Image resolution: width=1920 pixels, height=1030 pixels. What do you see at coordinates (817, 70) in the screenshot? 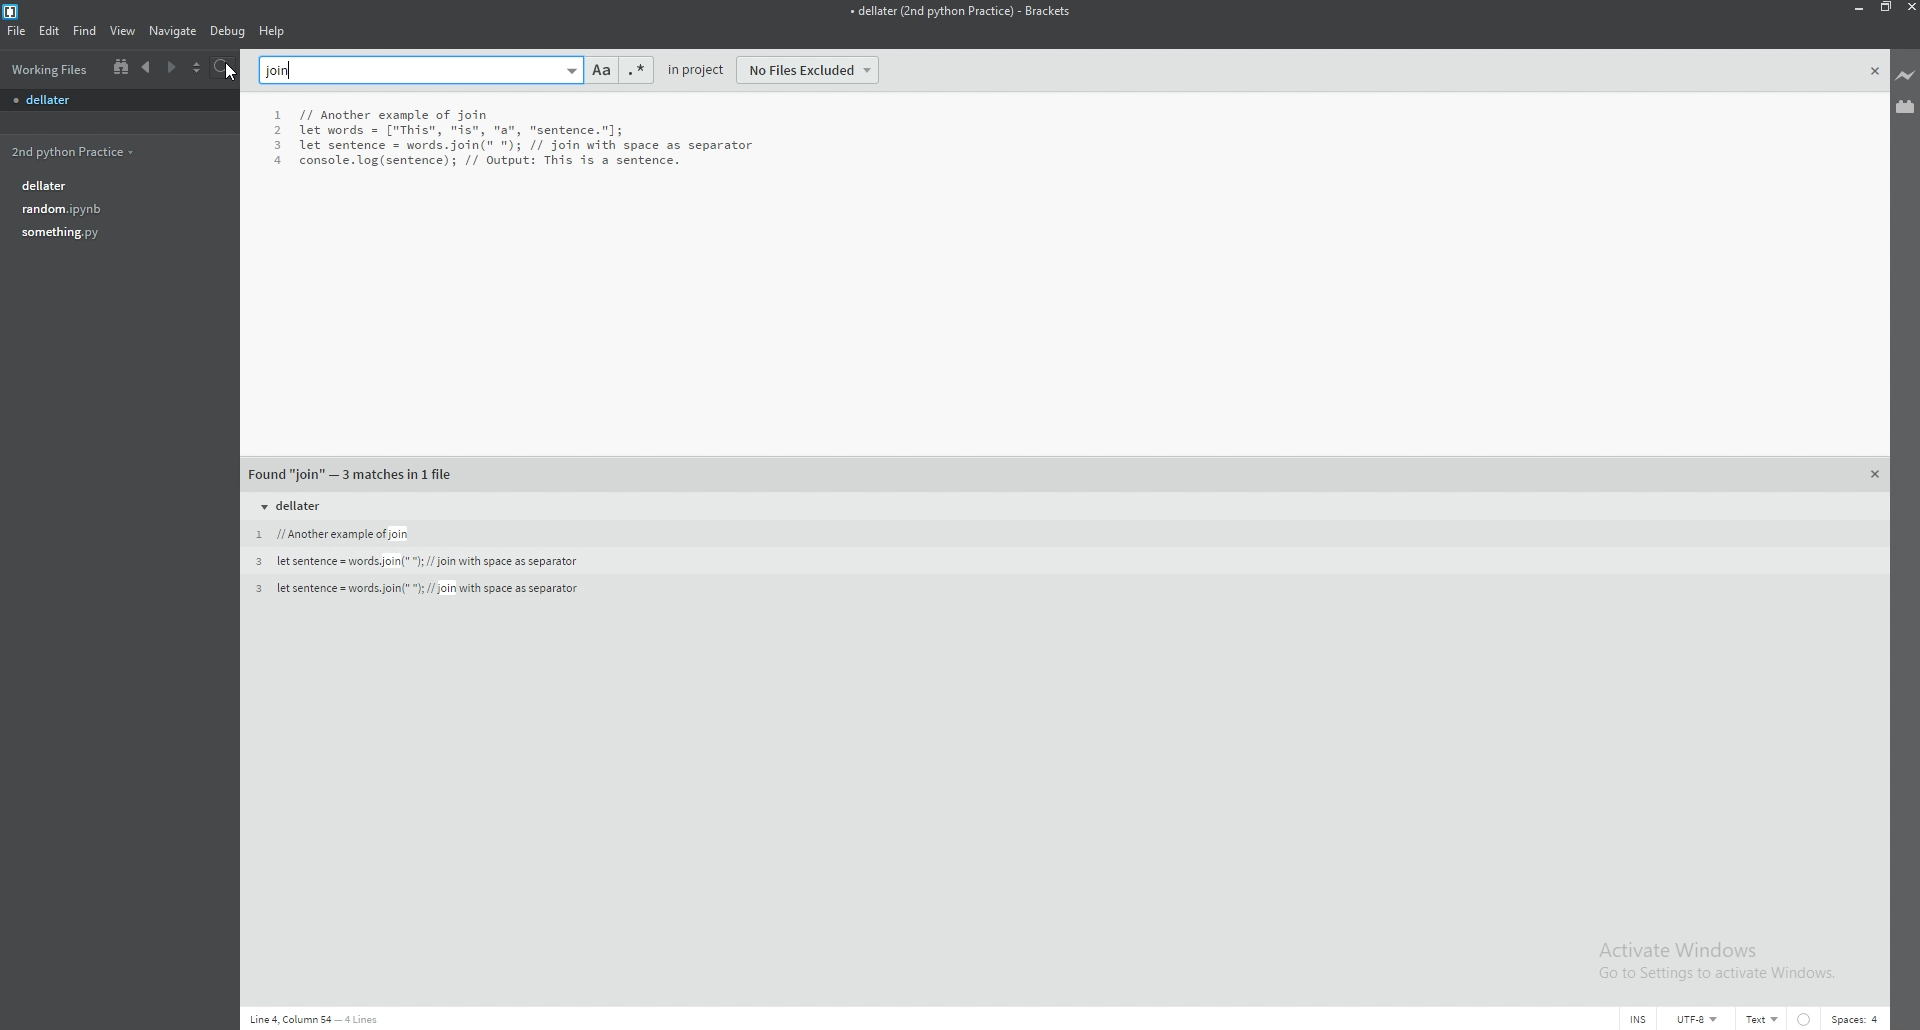
I see ` No Files Excluded ` at bounding box center [817, 70].